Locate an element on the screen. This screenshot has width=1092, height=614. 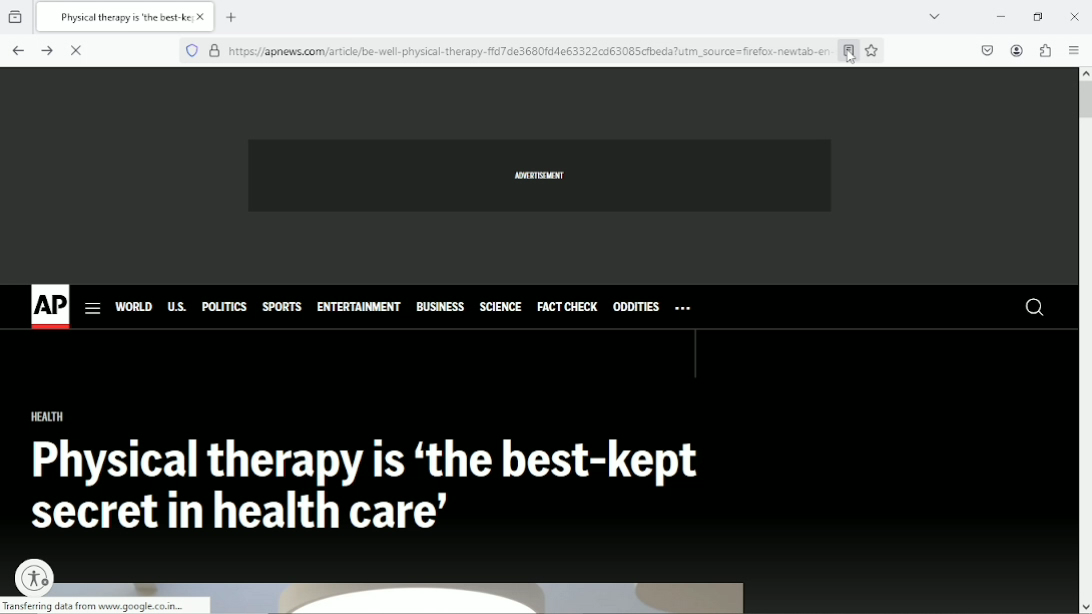
switch to reader mode is located at coordinates (847, 51).